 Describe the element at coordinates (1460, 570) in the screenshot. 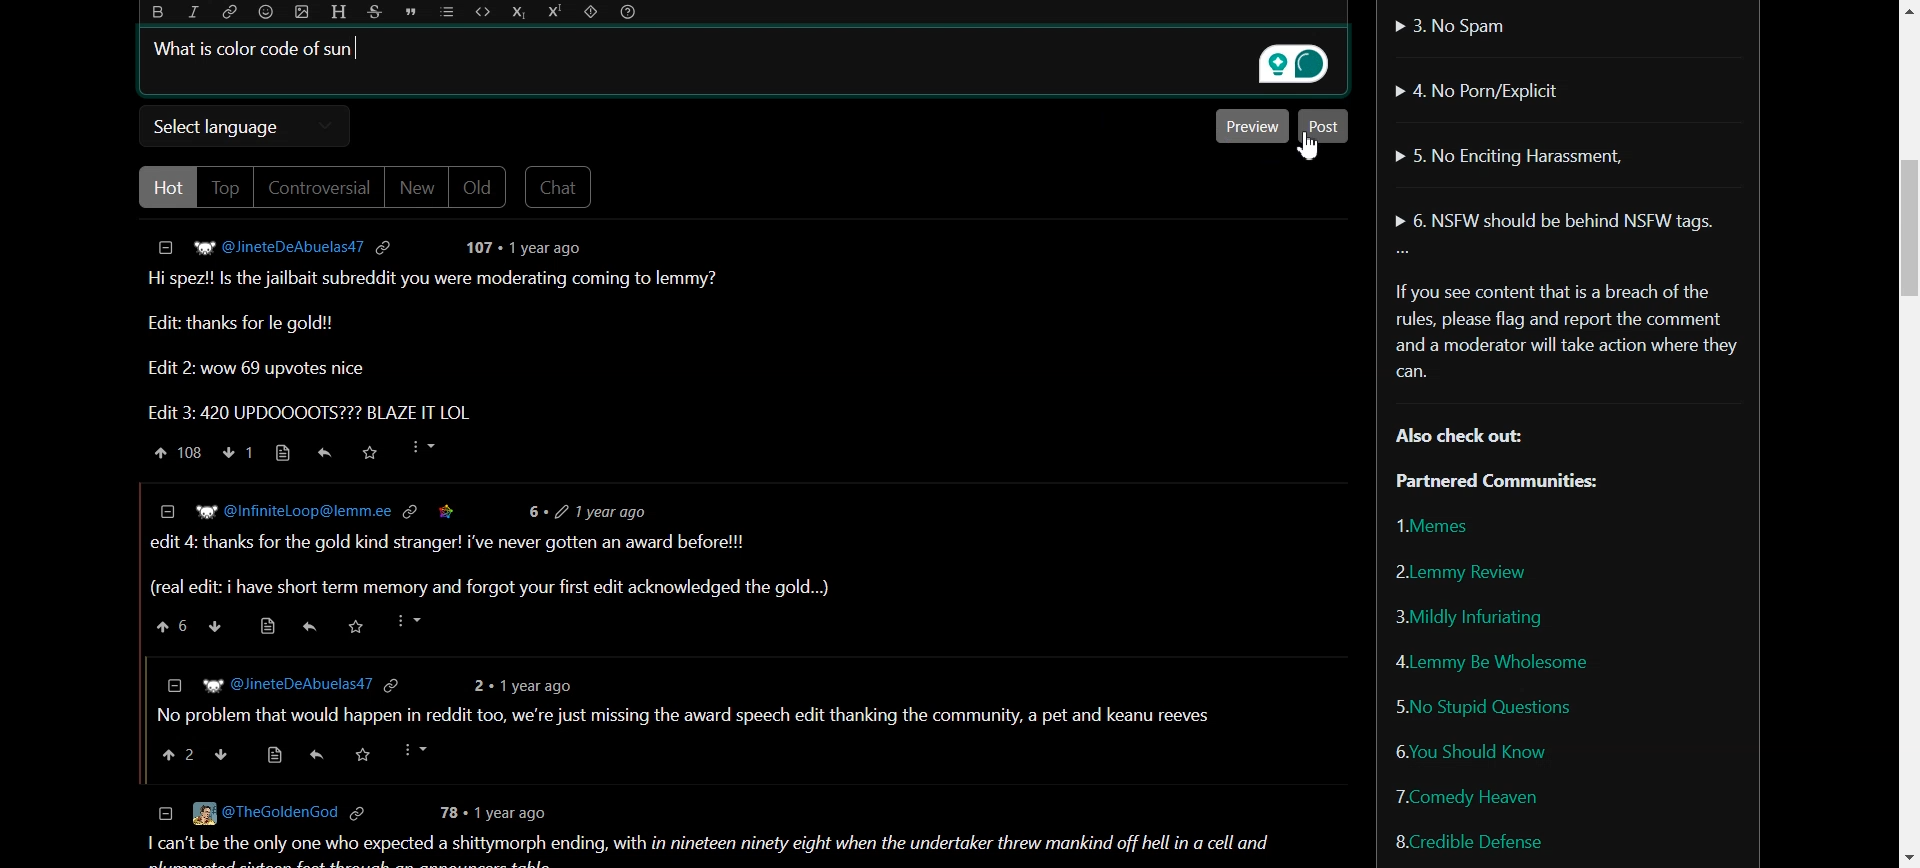

I see `Lemmy Review` at that location.